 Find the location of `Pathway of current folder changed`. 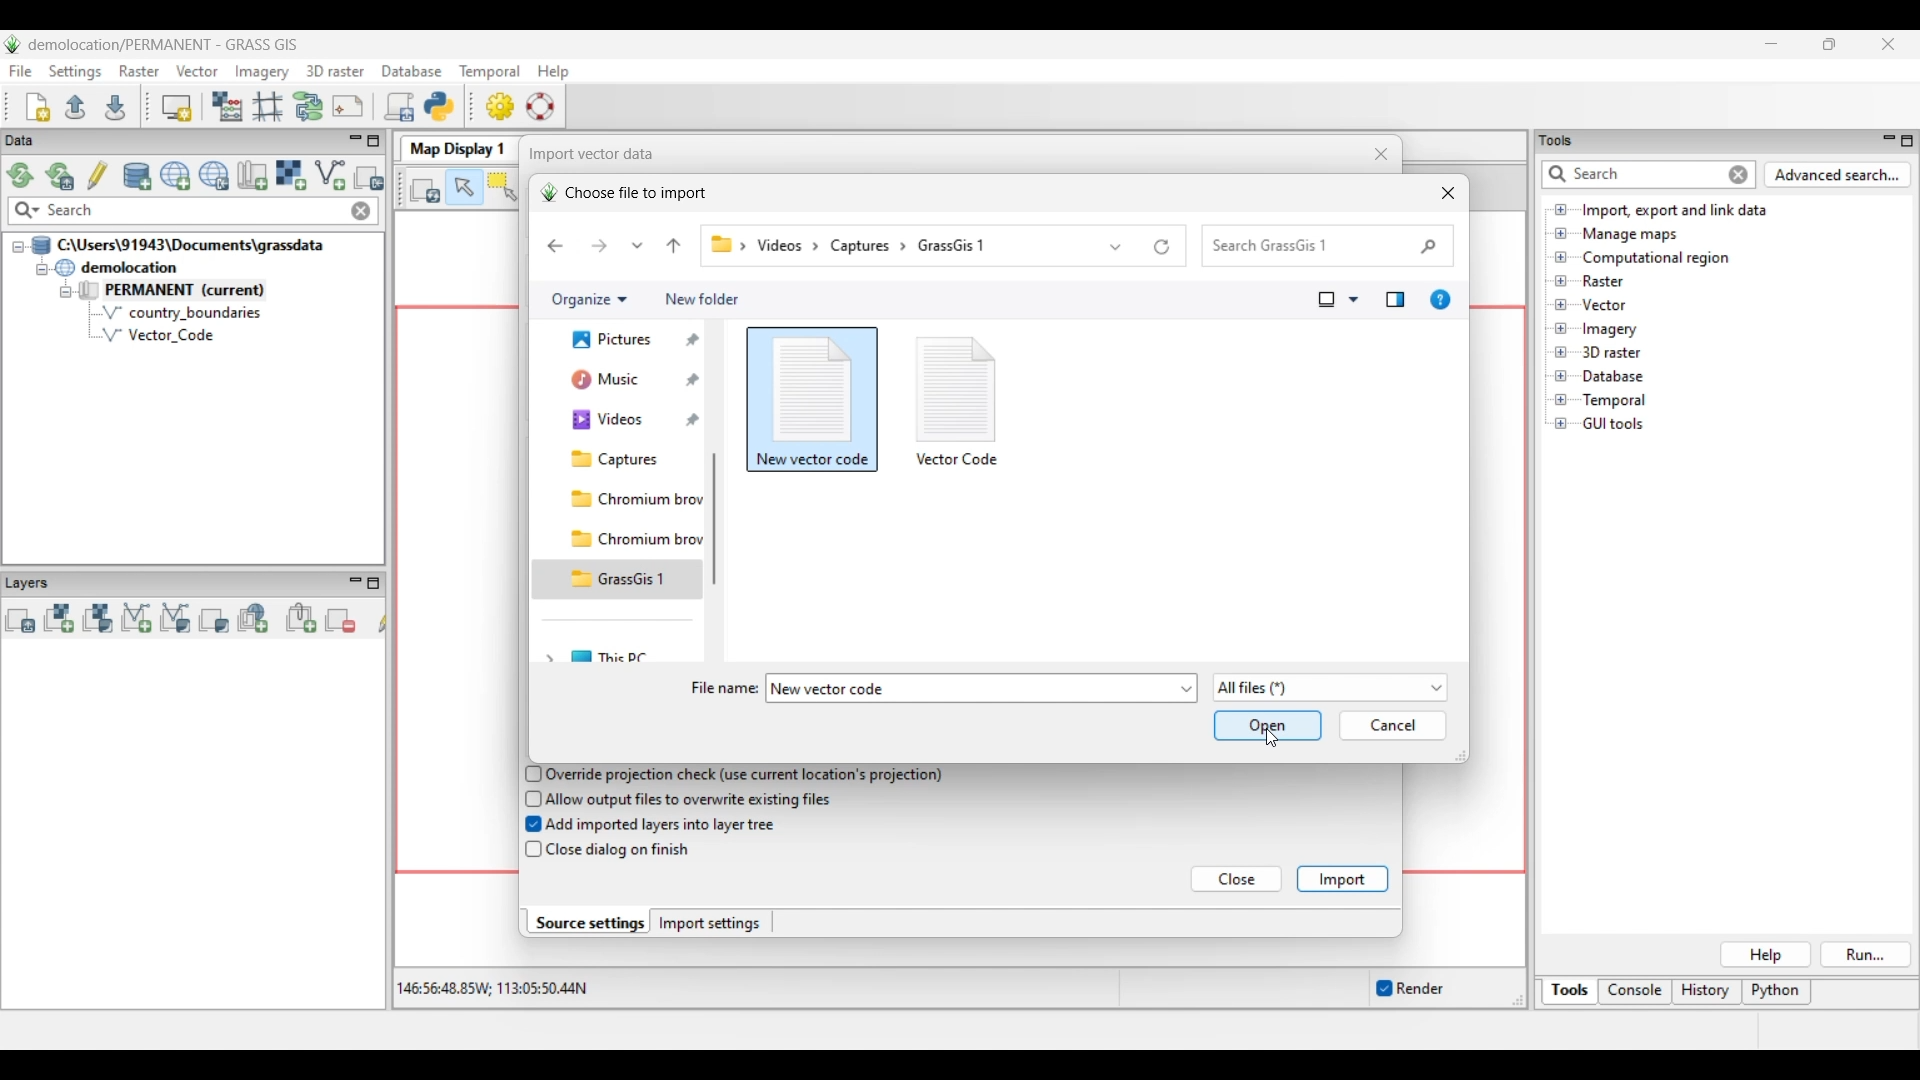

Pathway of current folder changed is located at coordinates (725, 245).